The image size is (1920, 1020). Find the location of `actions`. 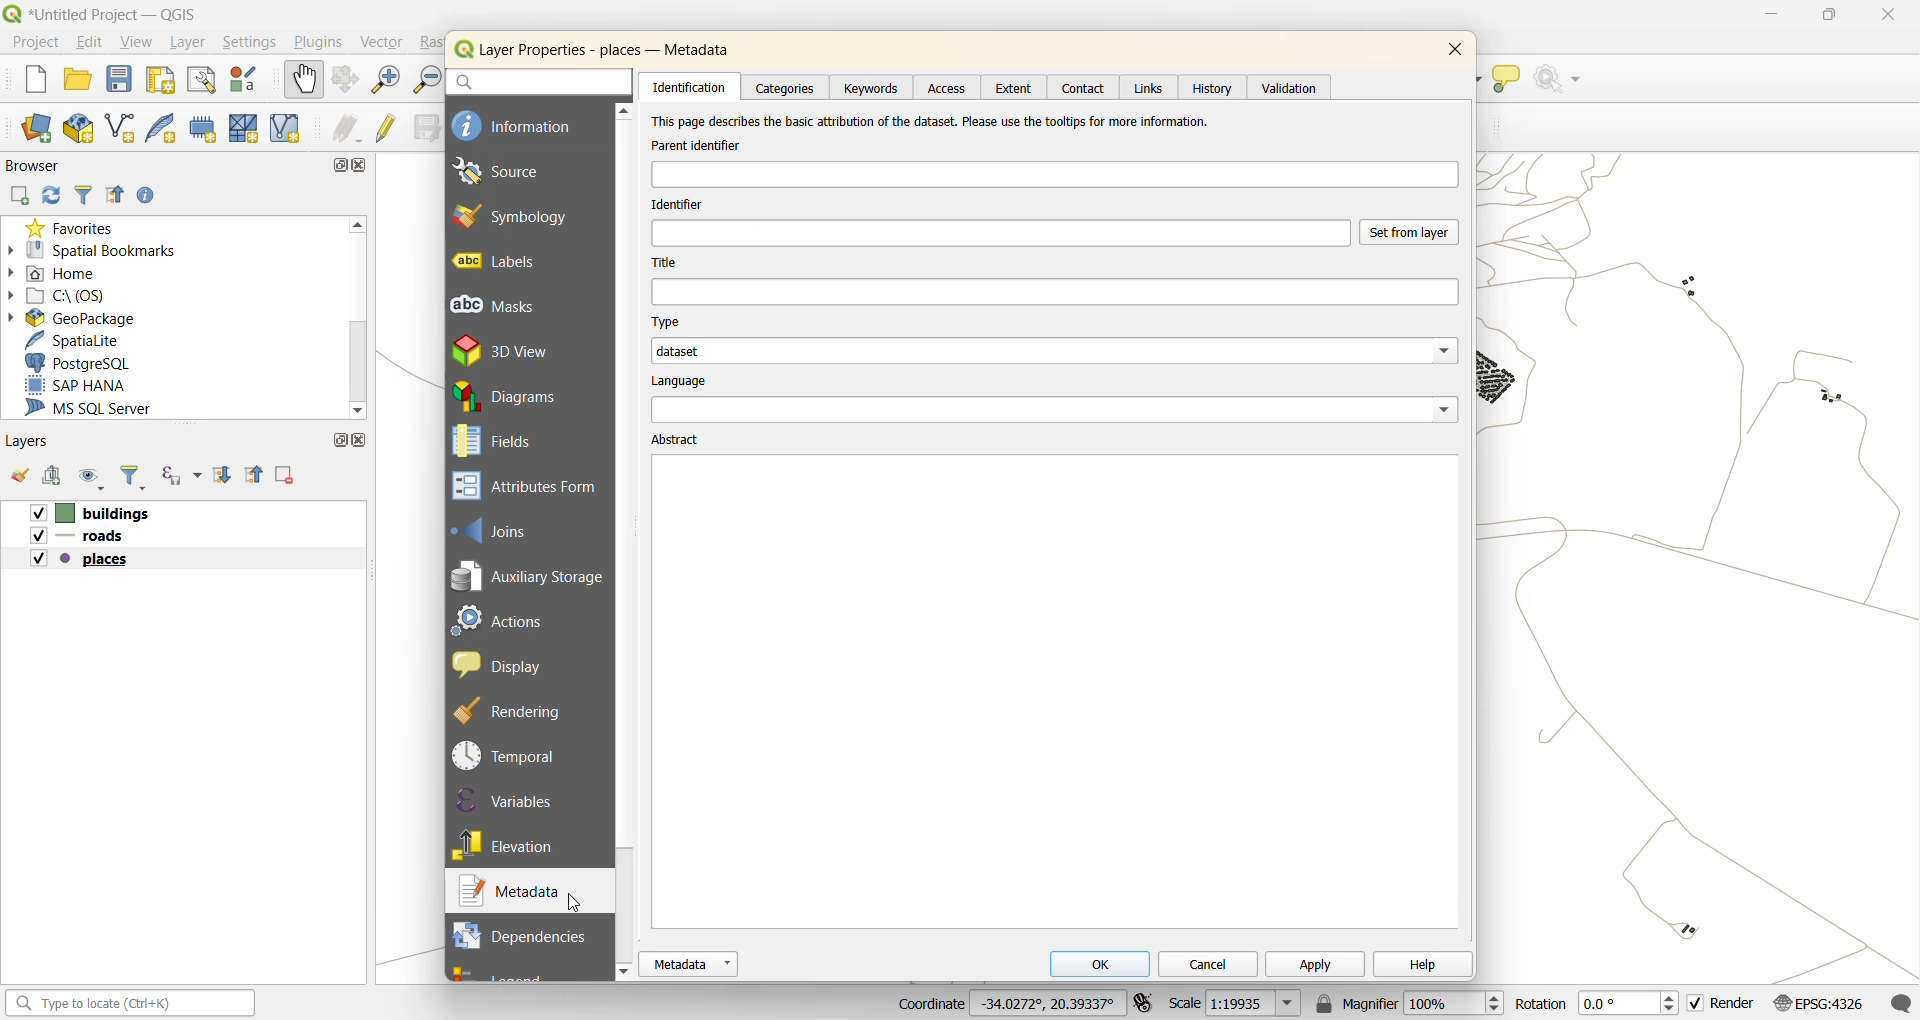

actions is located at coordinates (503, 626).